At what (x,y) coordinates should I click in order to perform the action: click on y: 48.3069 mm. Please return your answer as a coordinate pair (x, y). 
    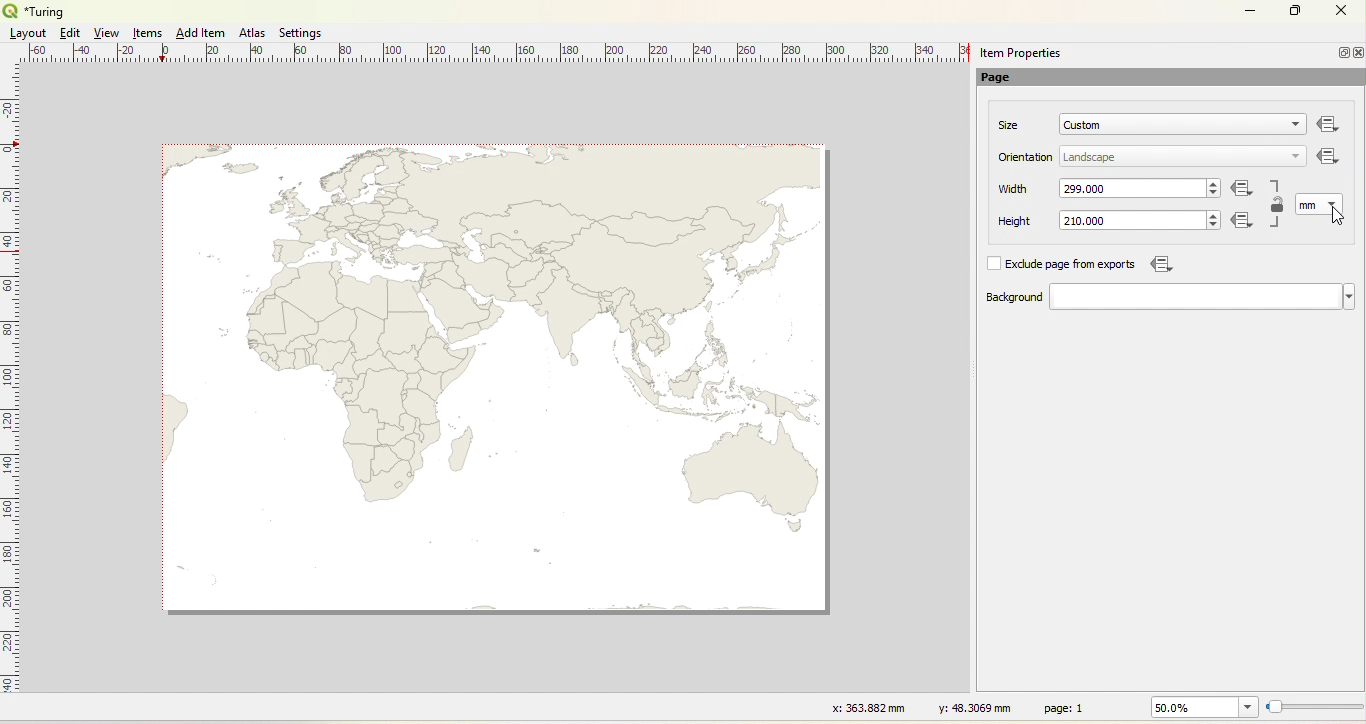
    Looking at the image, I should click on (968, 707).